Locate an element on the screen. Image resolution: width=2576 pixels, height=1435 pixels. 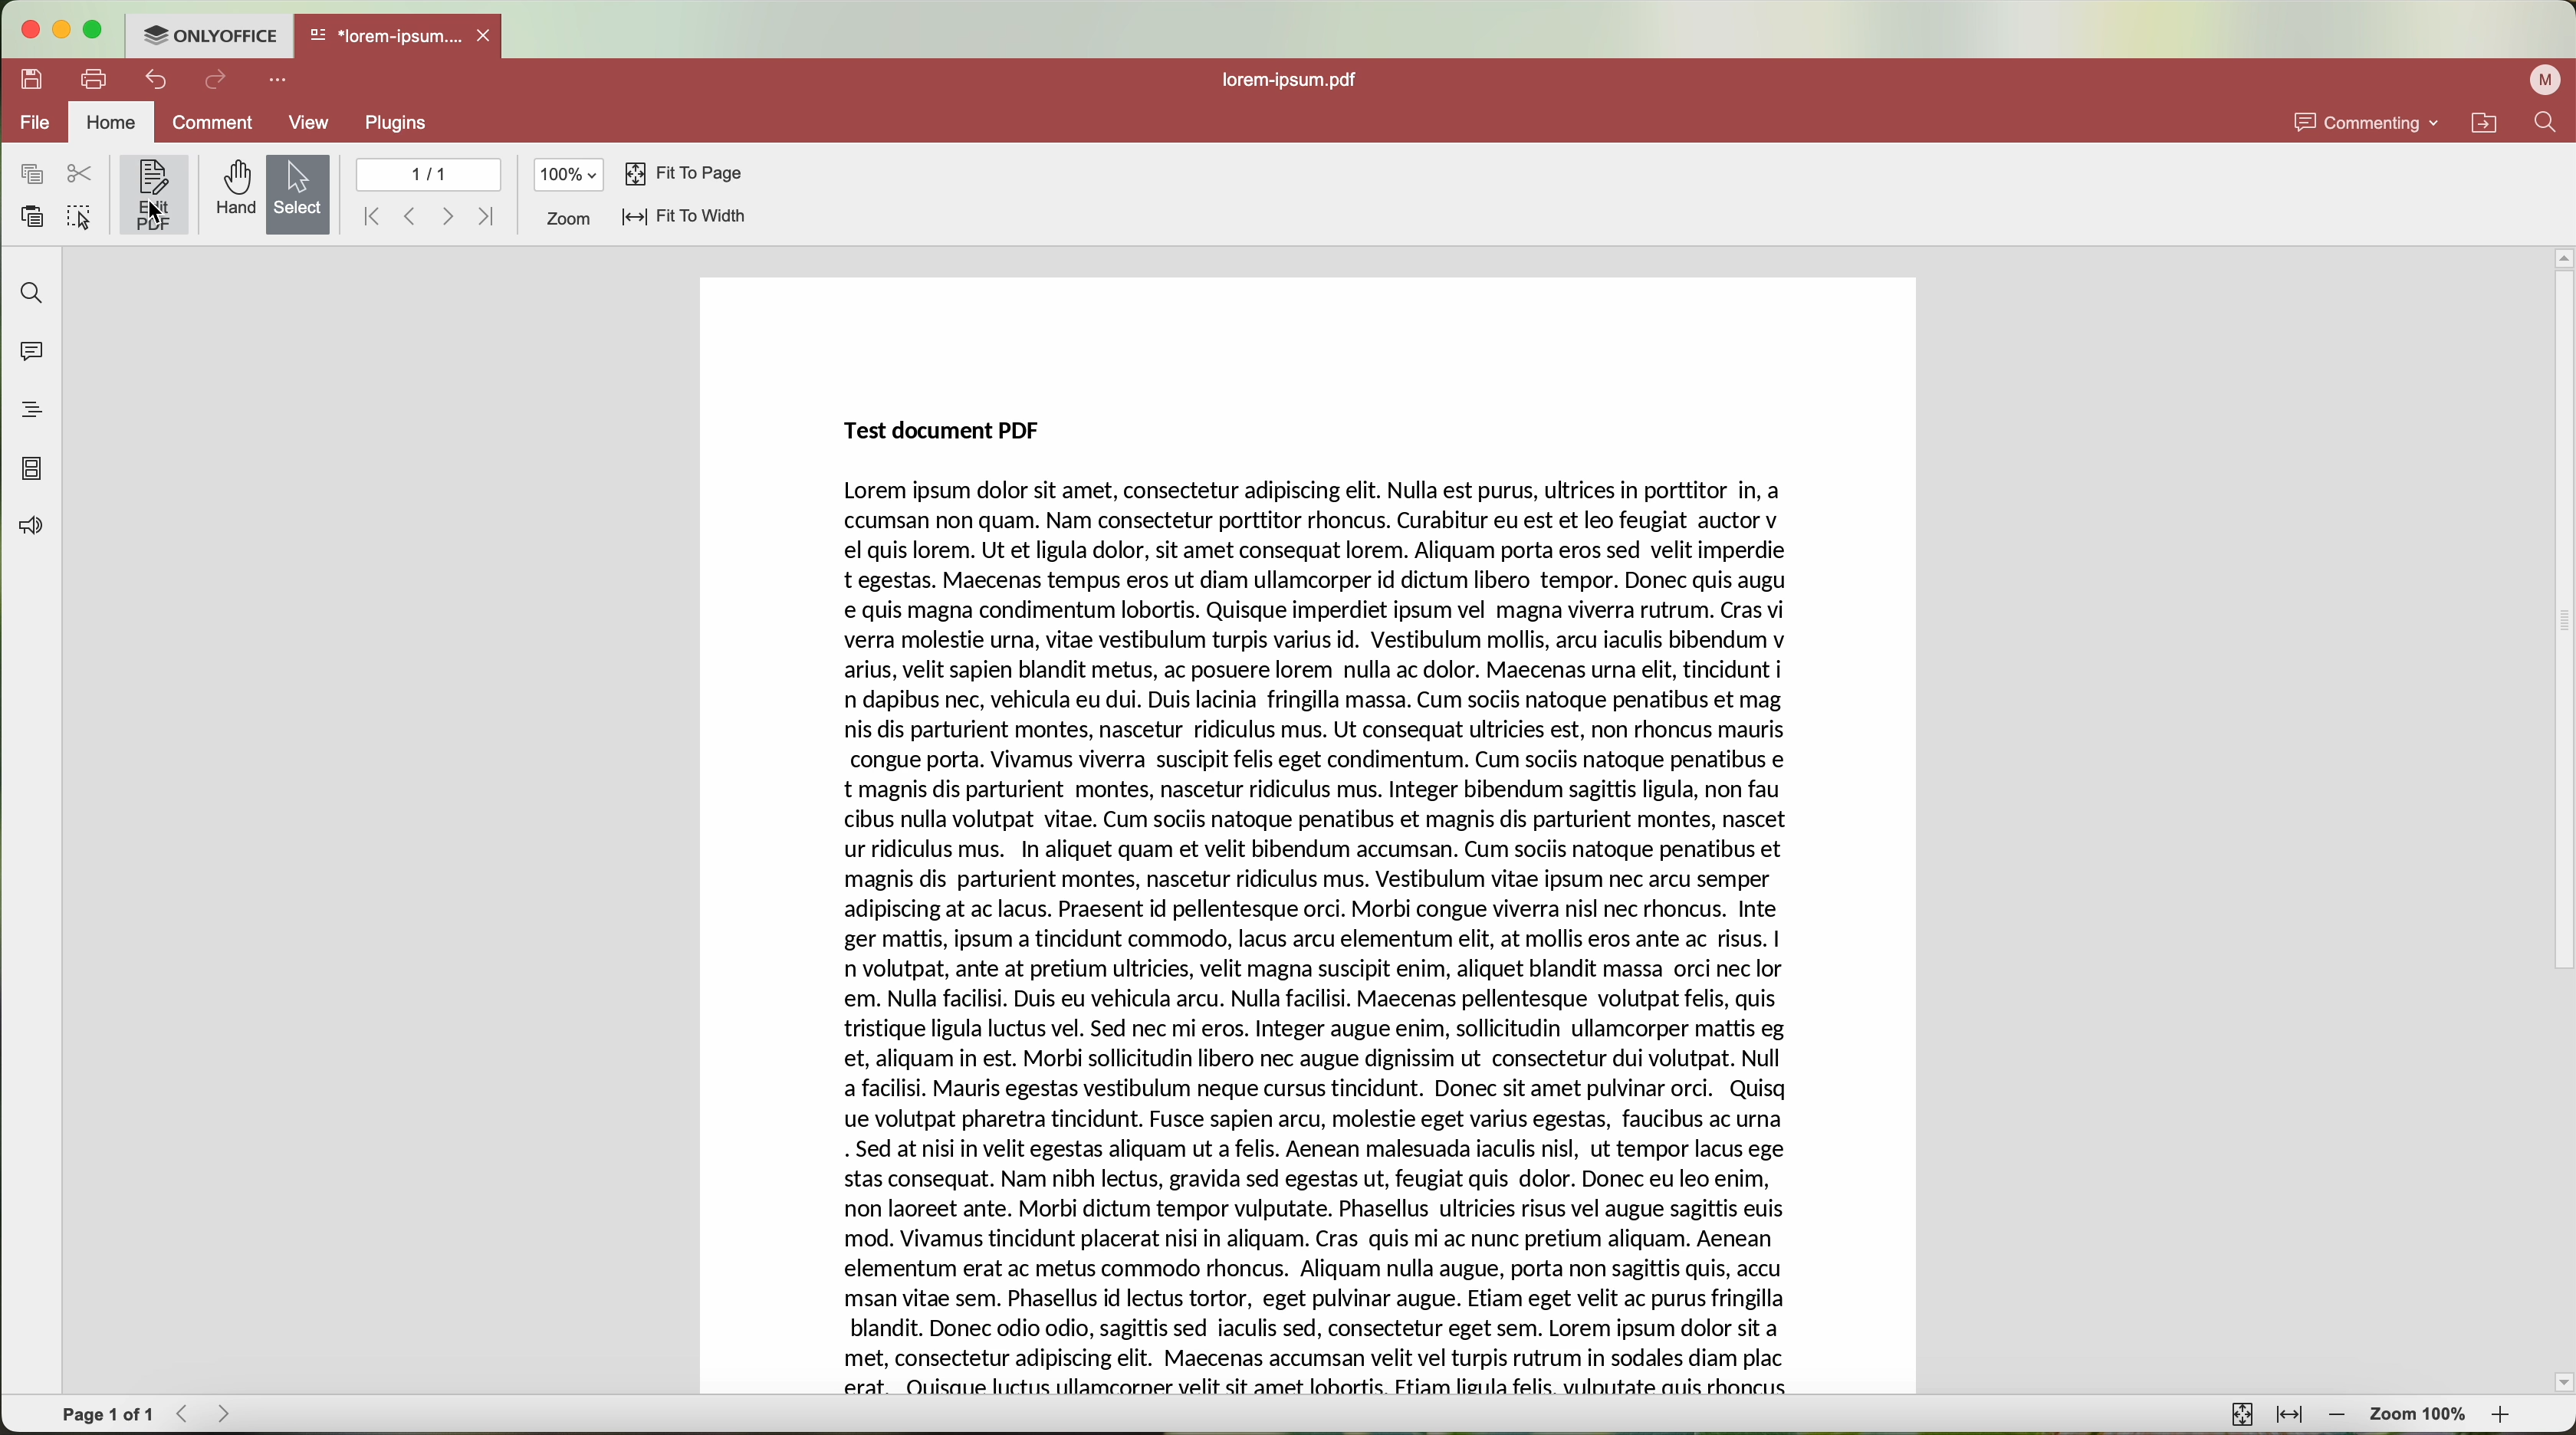
Forward is located at coordinates (230, 1414).